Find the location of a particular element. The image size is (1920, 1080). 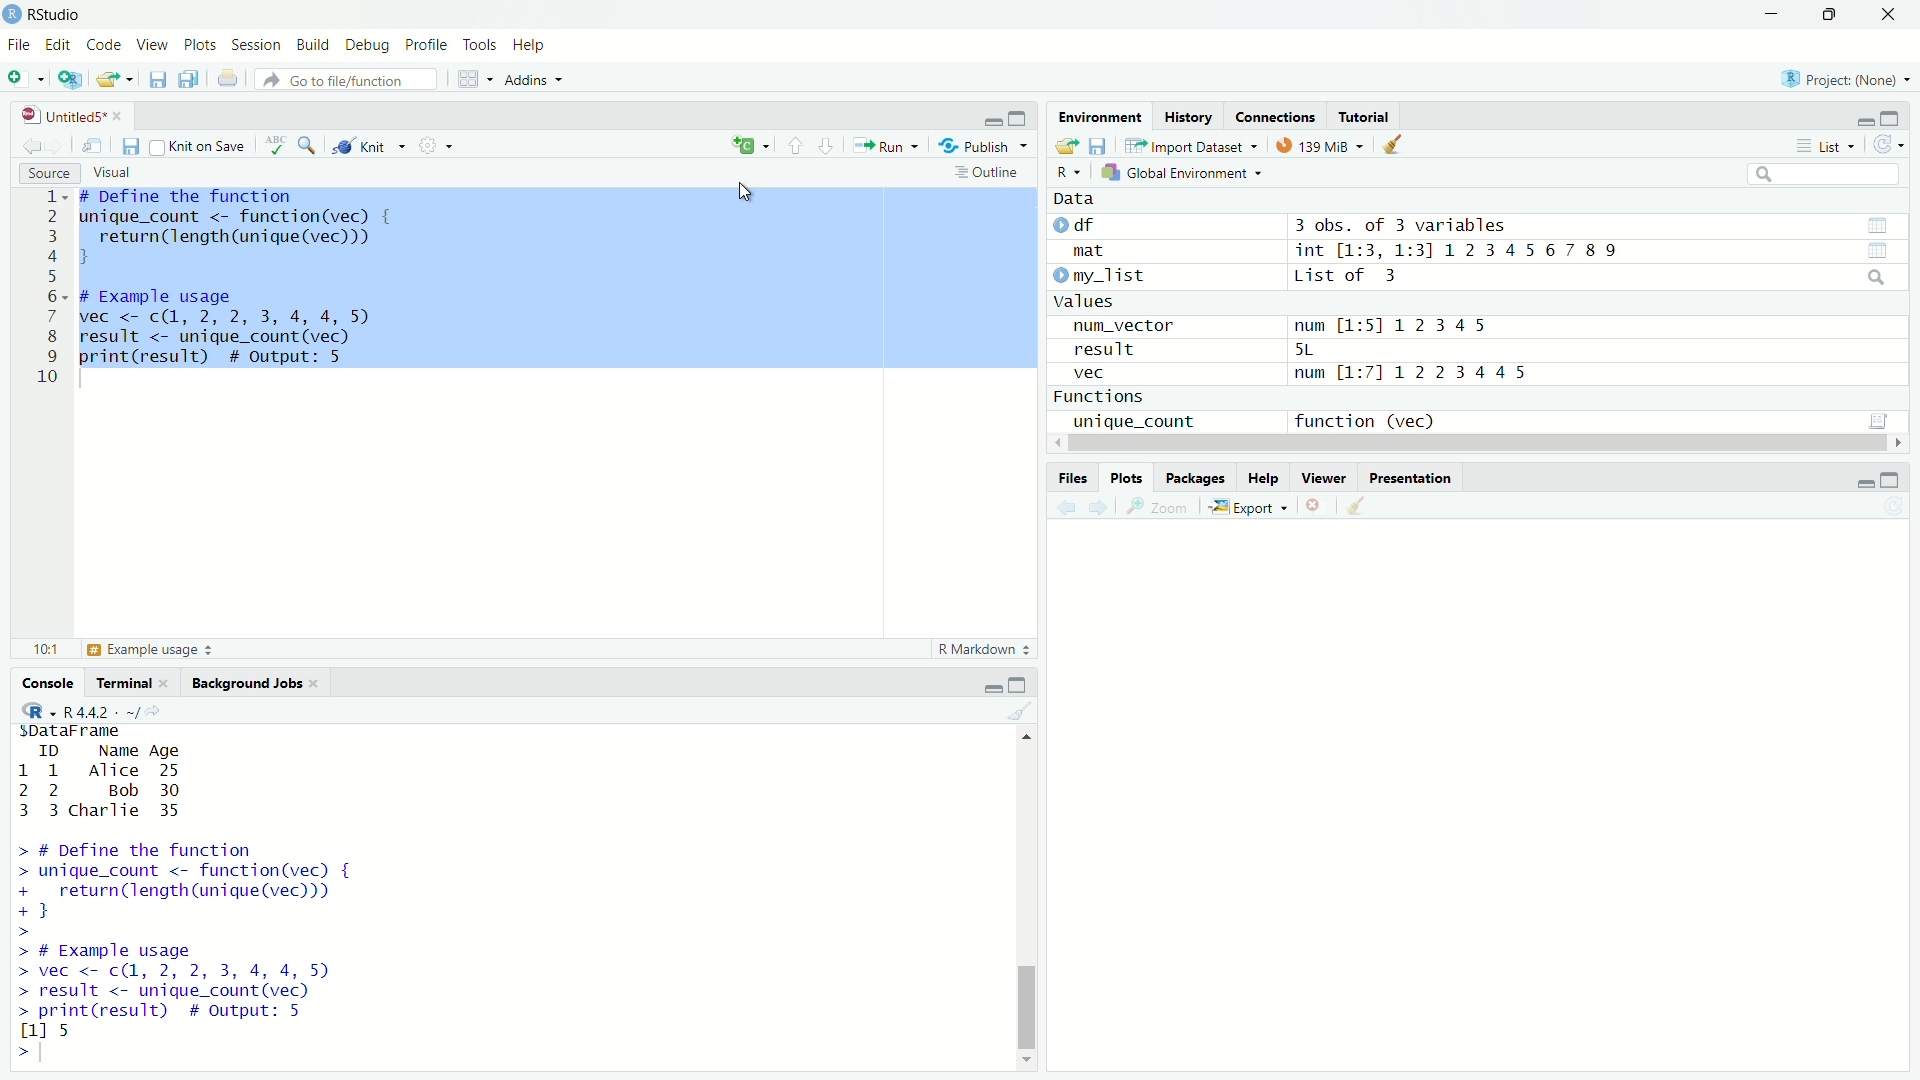

Project(None) is located at coordinates (1845, 79).